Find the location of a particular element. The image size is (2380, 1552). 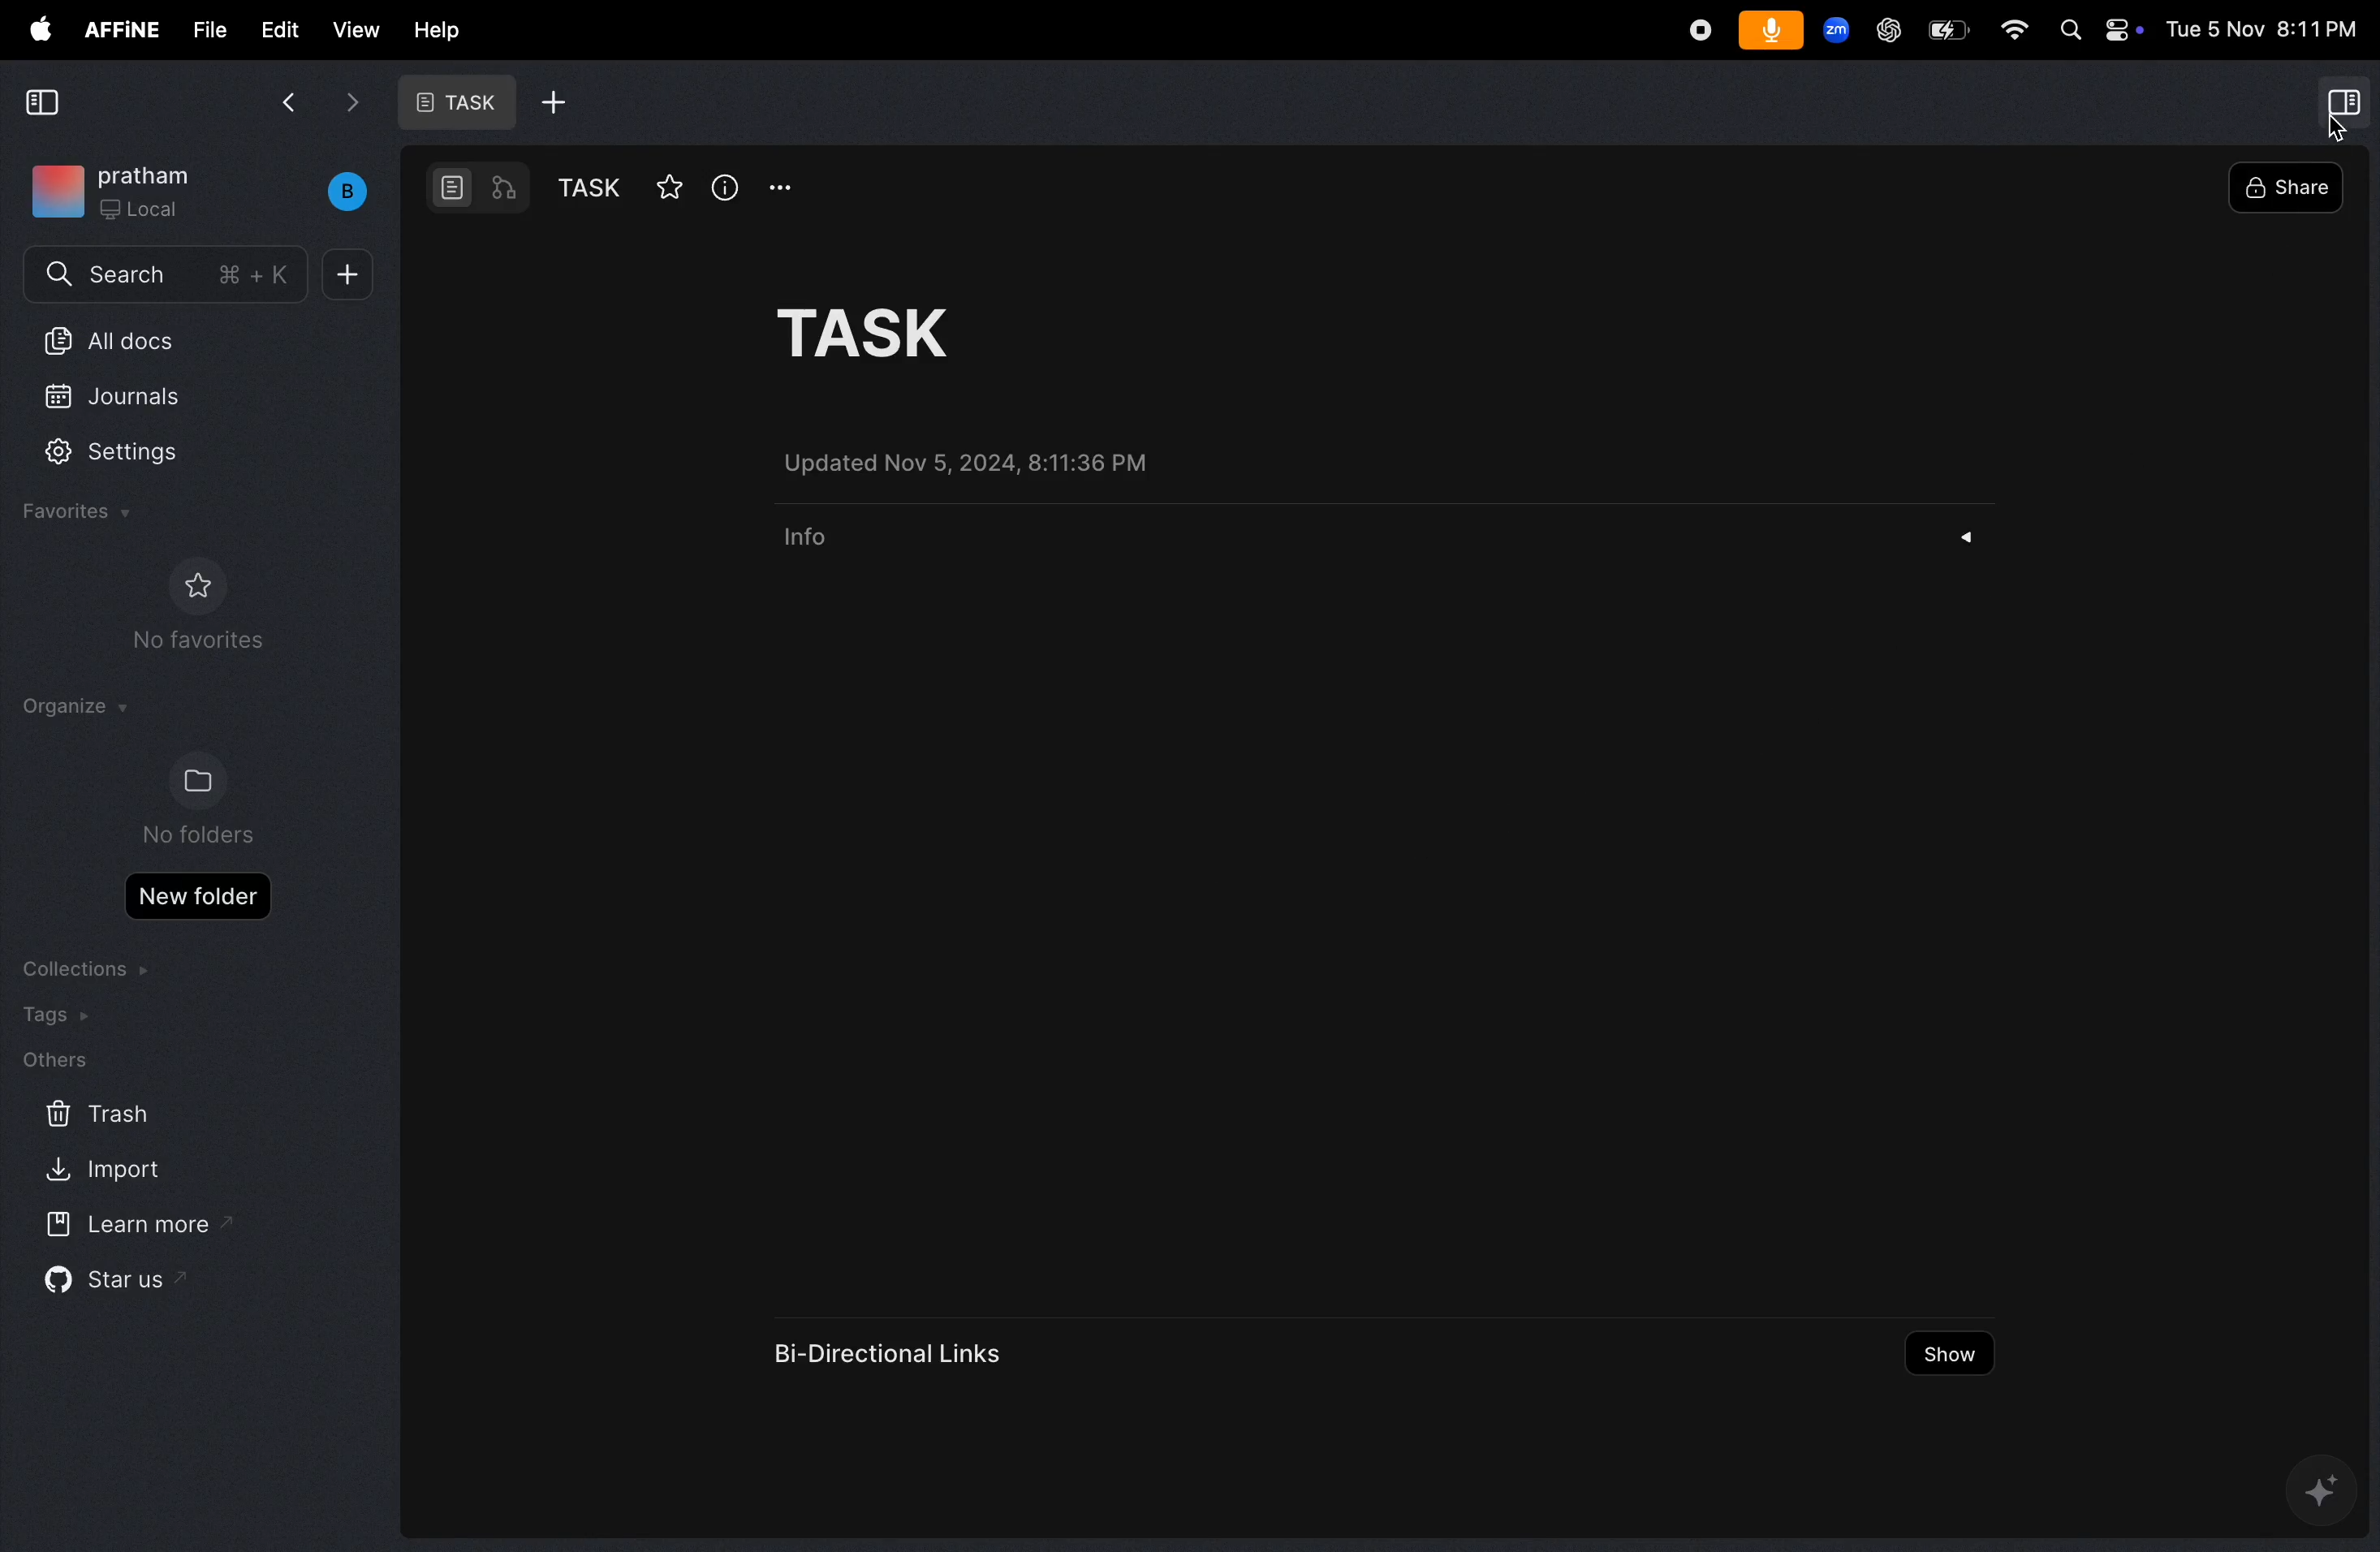

back is located at coordinates (288, 100).